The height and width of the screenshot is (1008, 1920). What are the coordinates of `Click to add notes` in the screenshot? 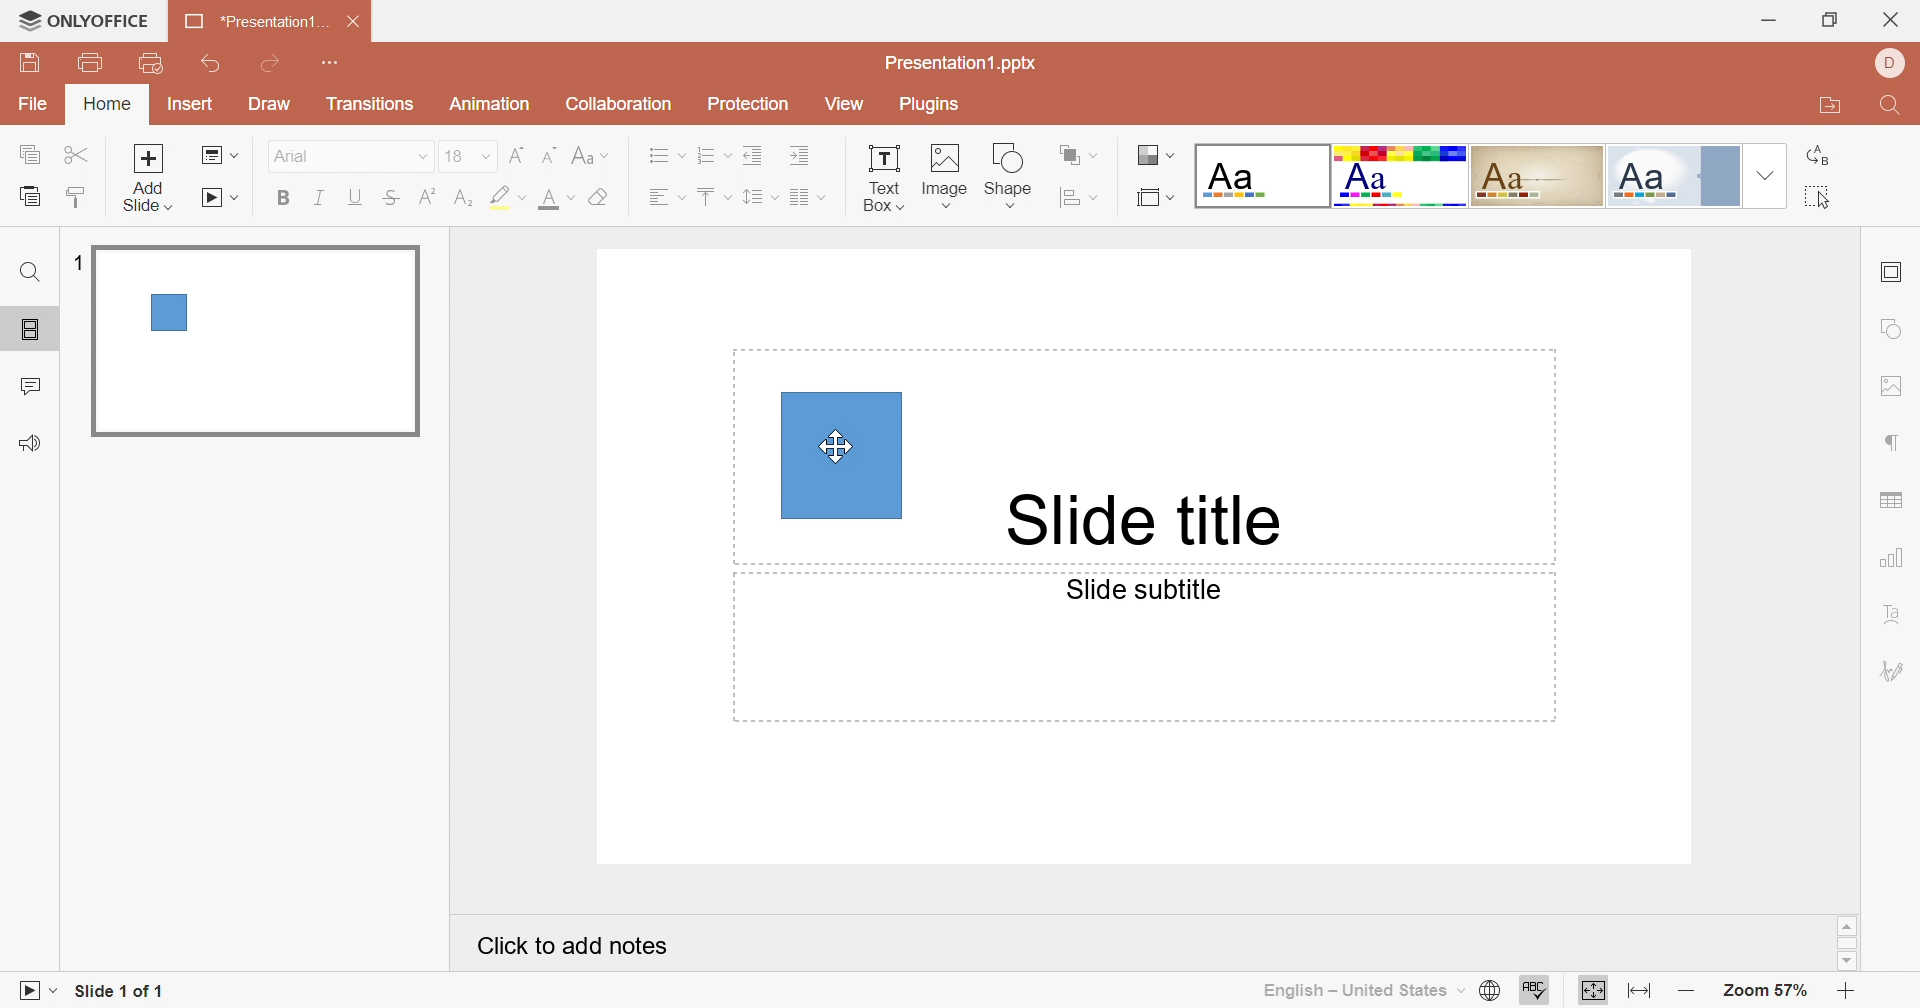 It's located at (574, 950).